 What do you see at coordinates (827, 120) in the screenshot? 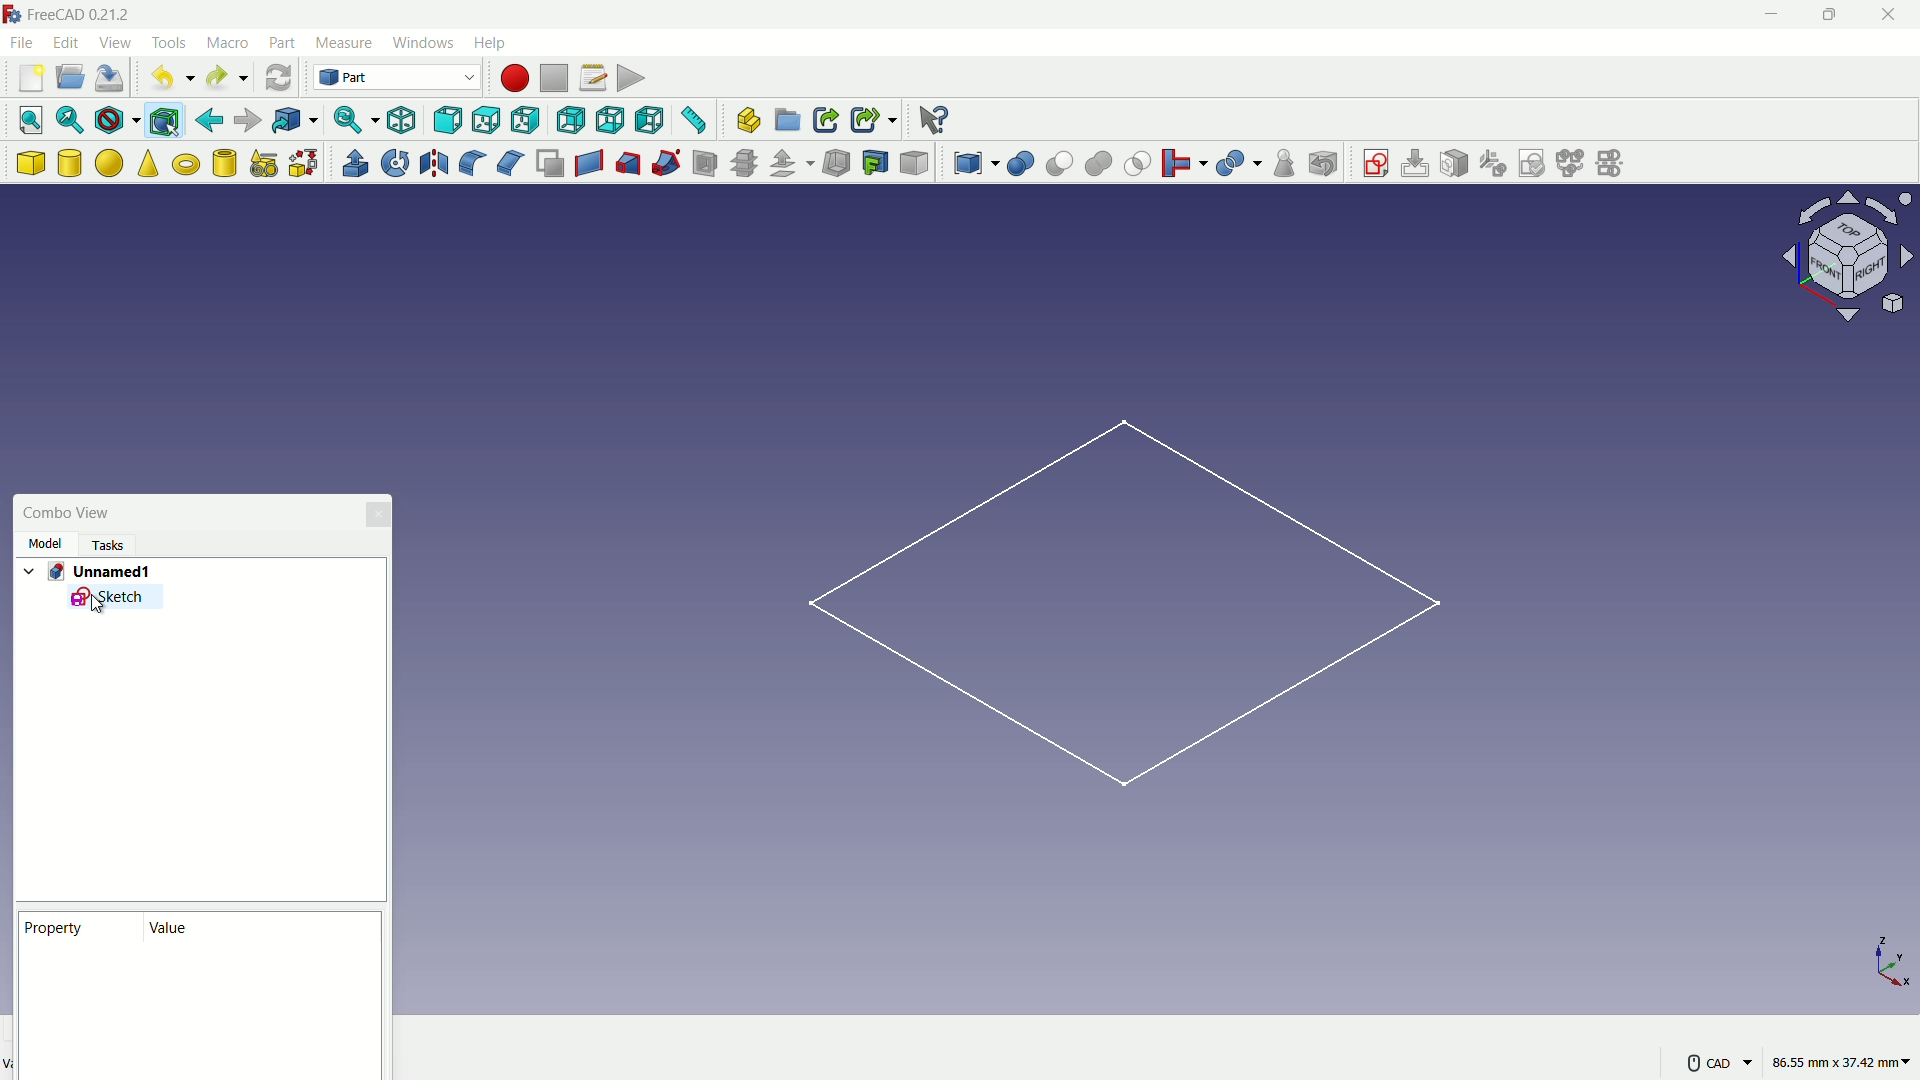
I see `create link` at bounding box center [827, 120].